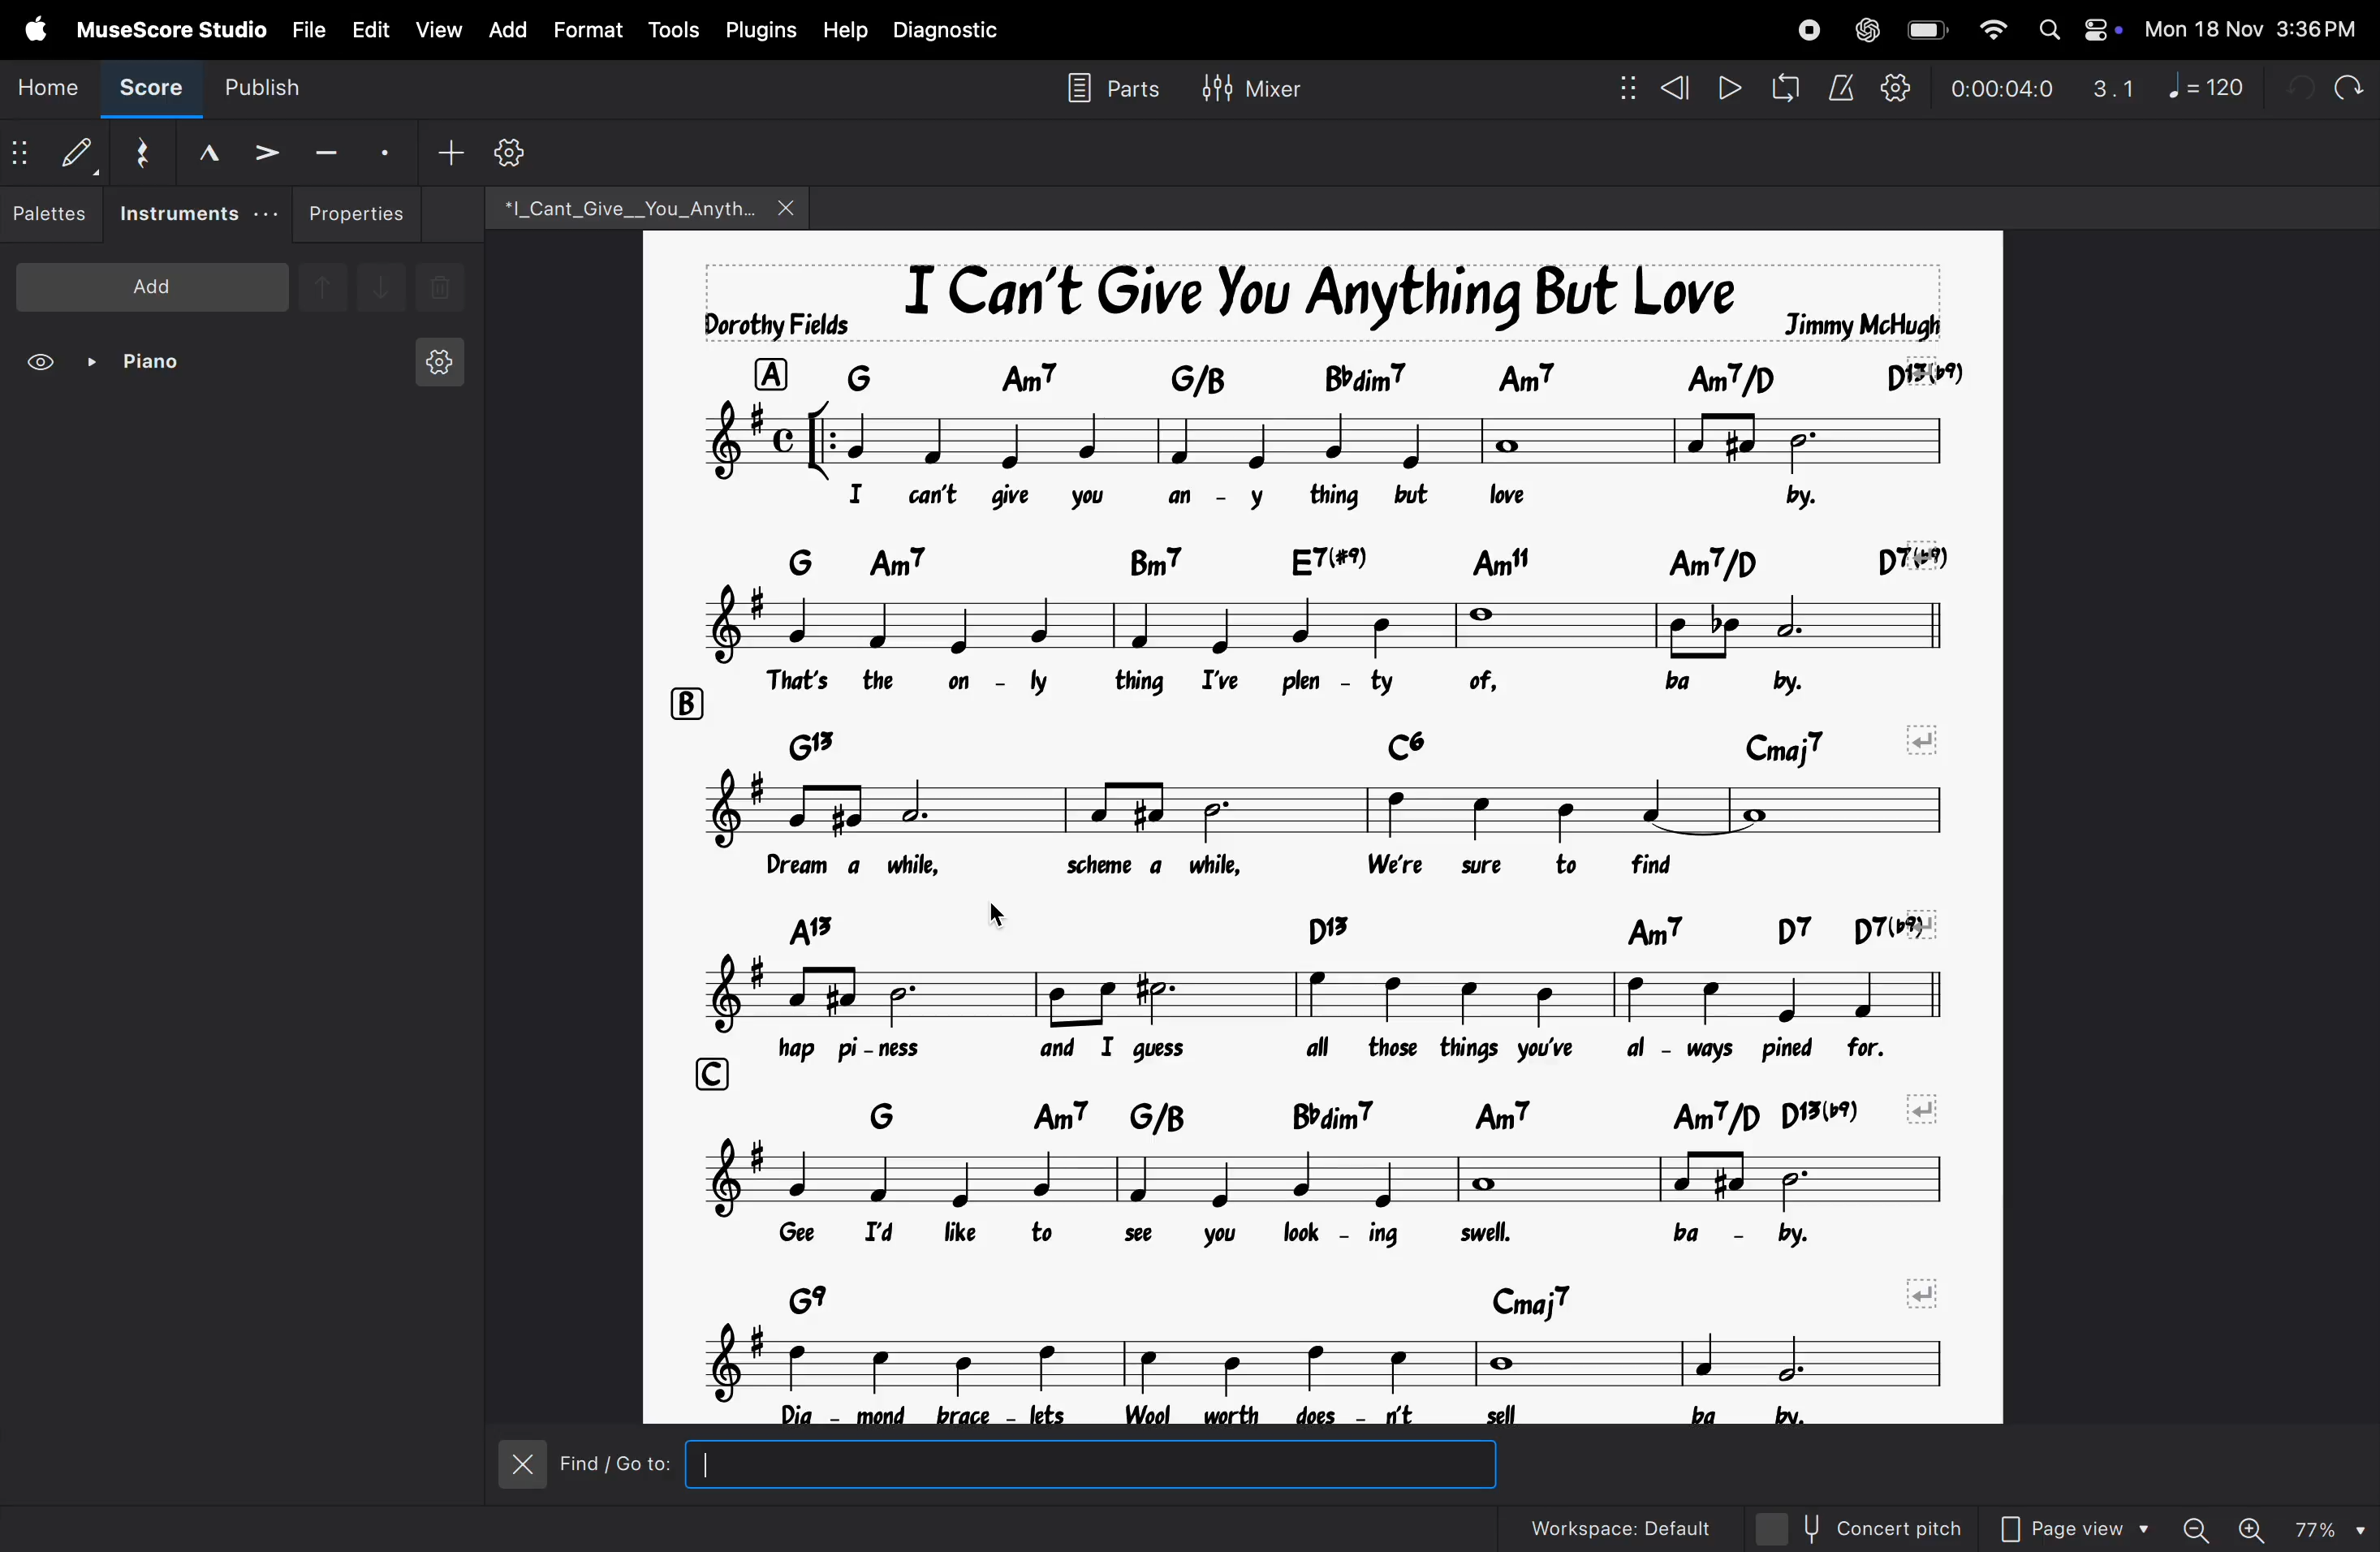 This screenshot has width=2380, height=1552. I want to click on  default, so click(57, 151).